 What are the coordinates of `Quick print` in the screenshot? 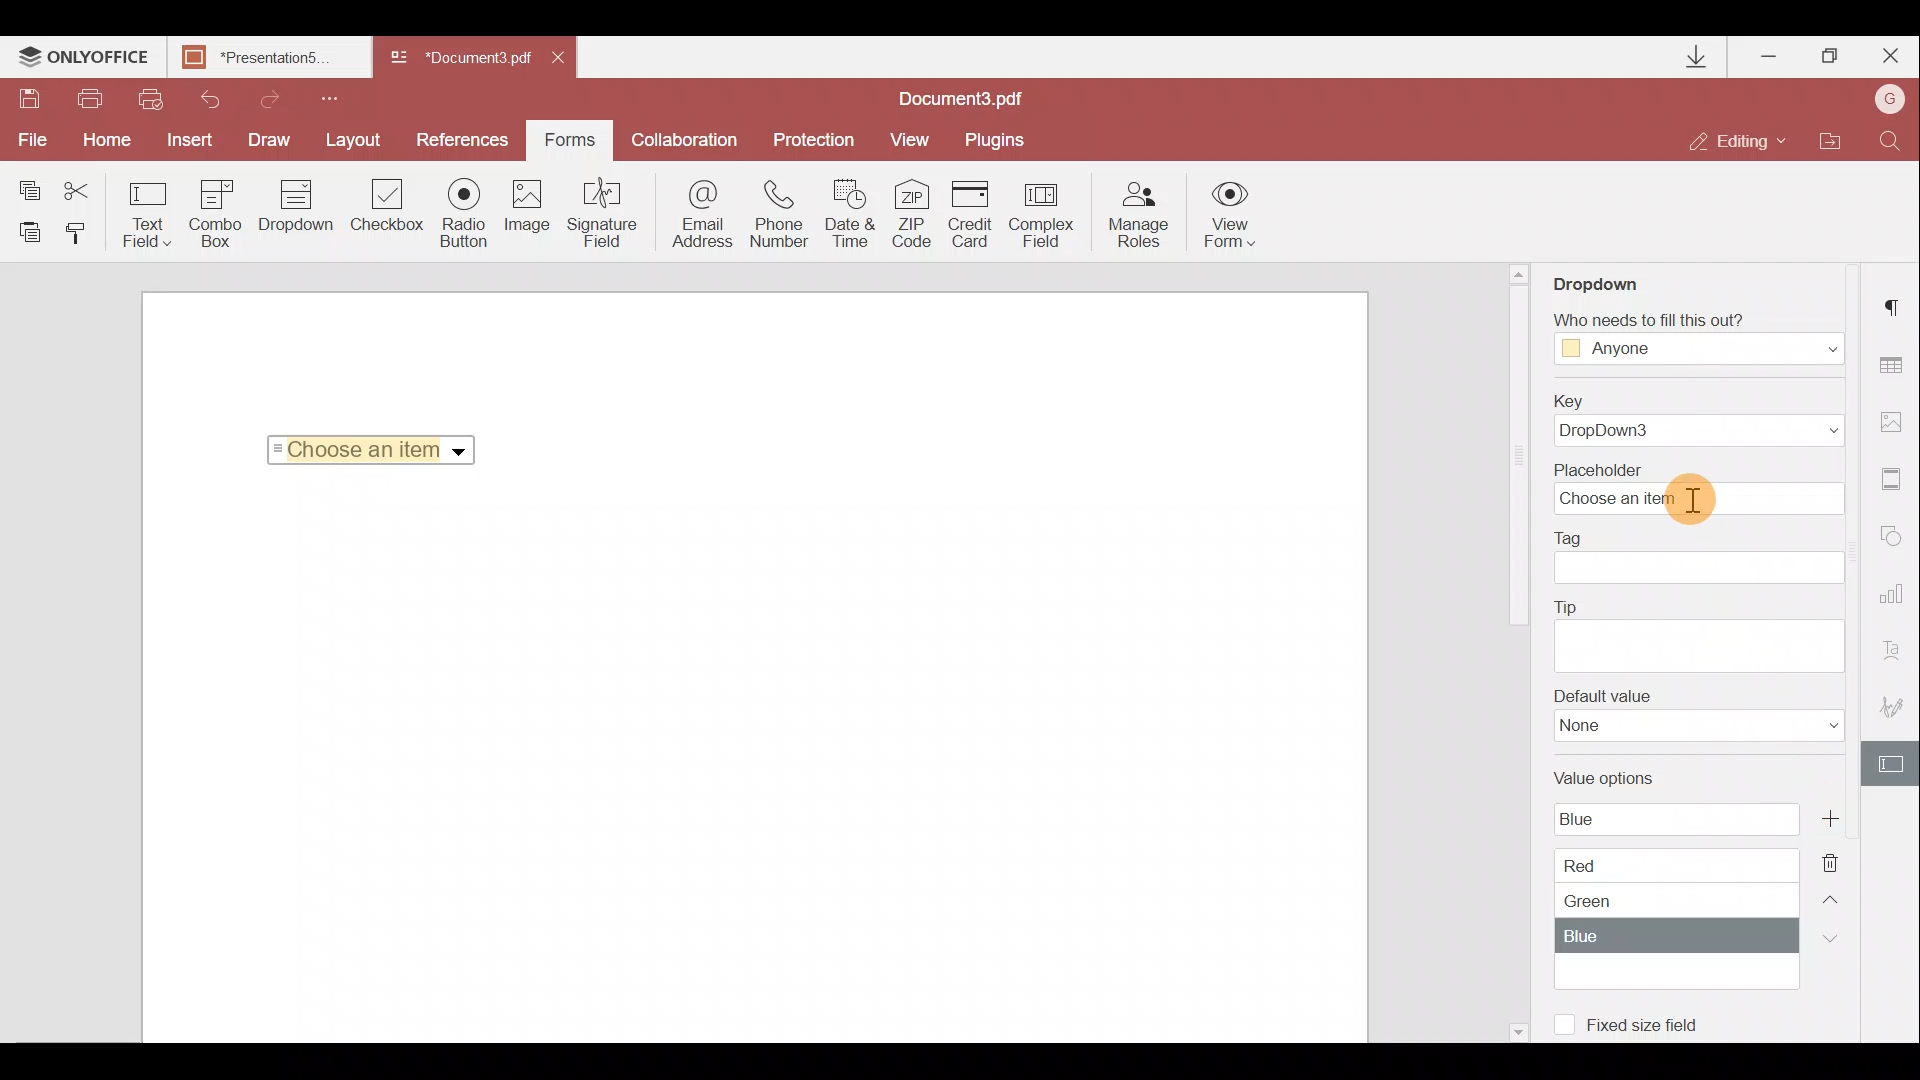 It's located at (152, 99).